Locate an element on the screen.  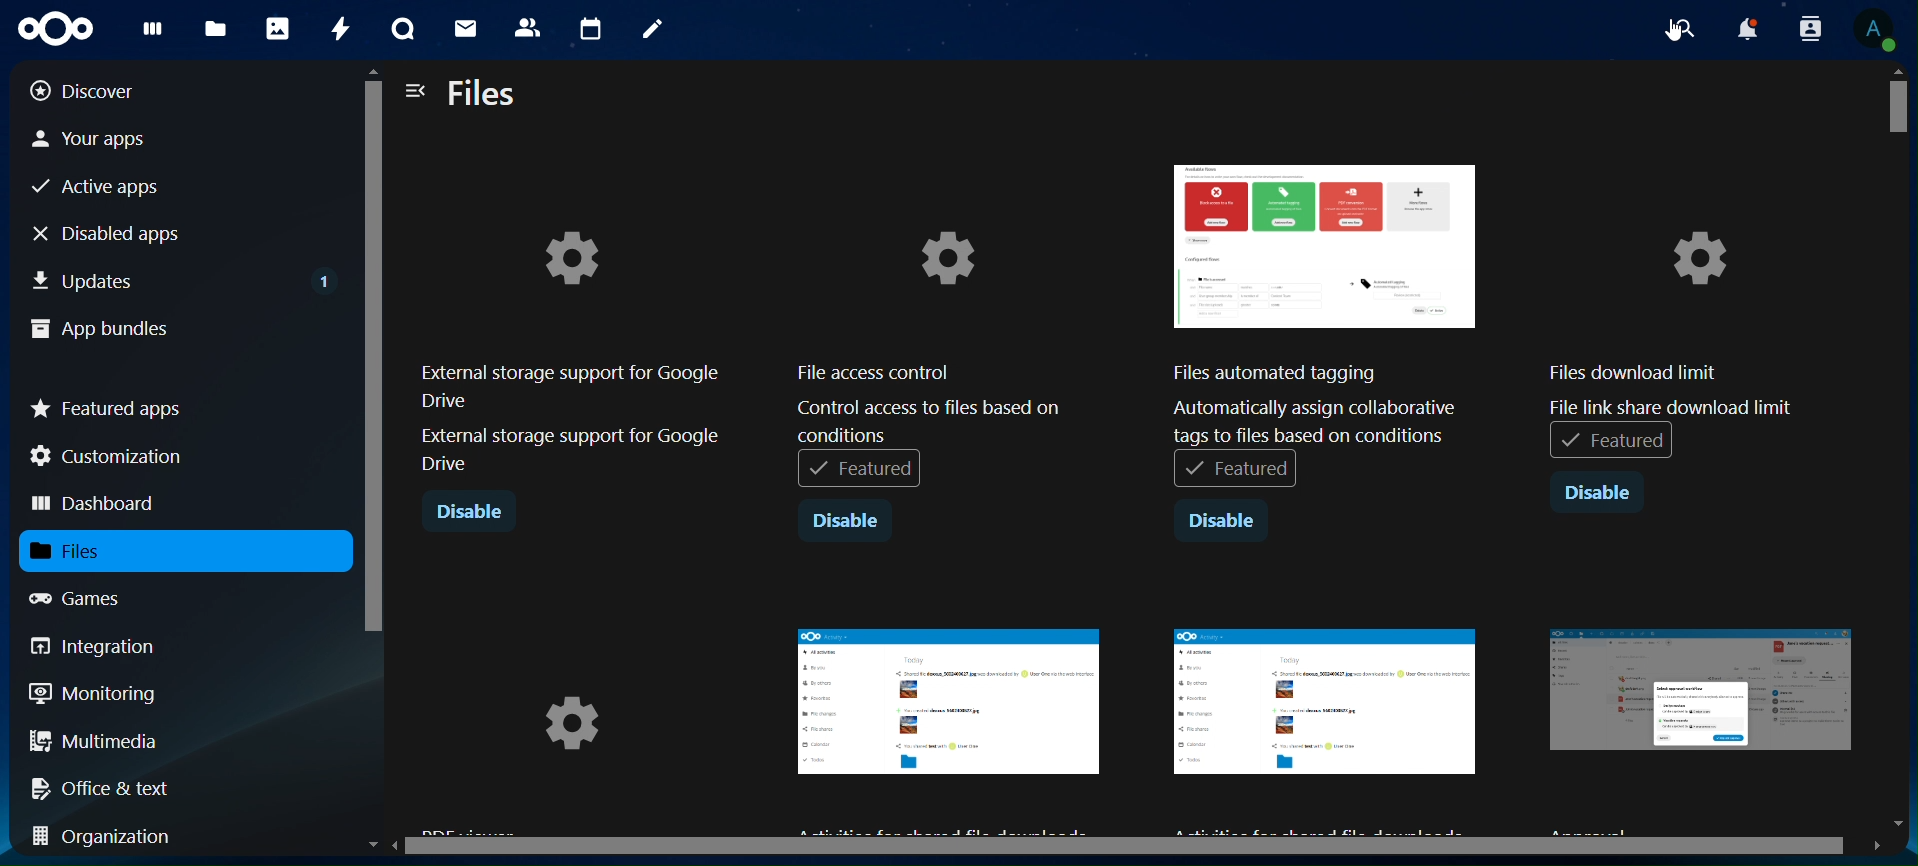
activity is located at coordinates (337, 29).